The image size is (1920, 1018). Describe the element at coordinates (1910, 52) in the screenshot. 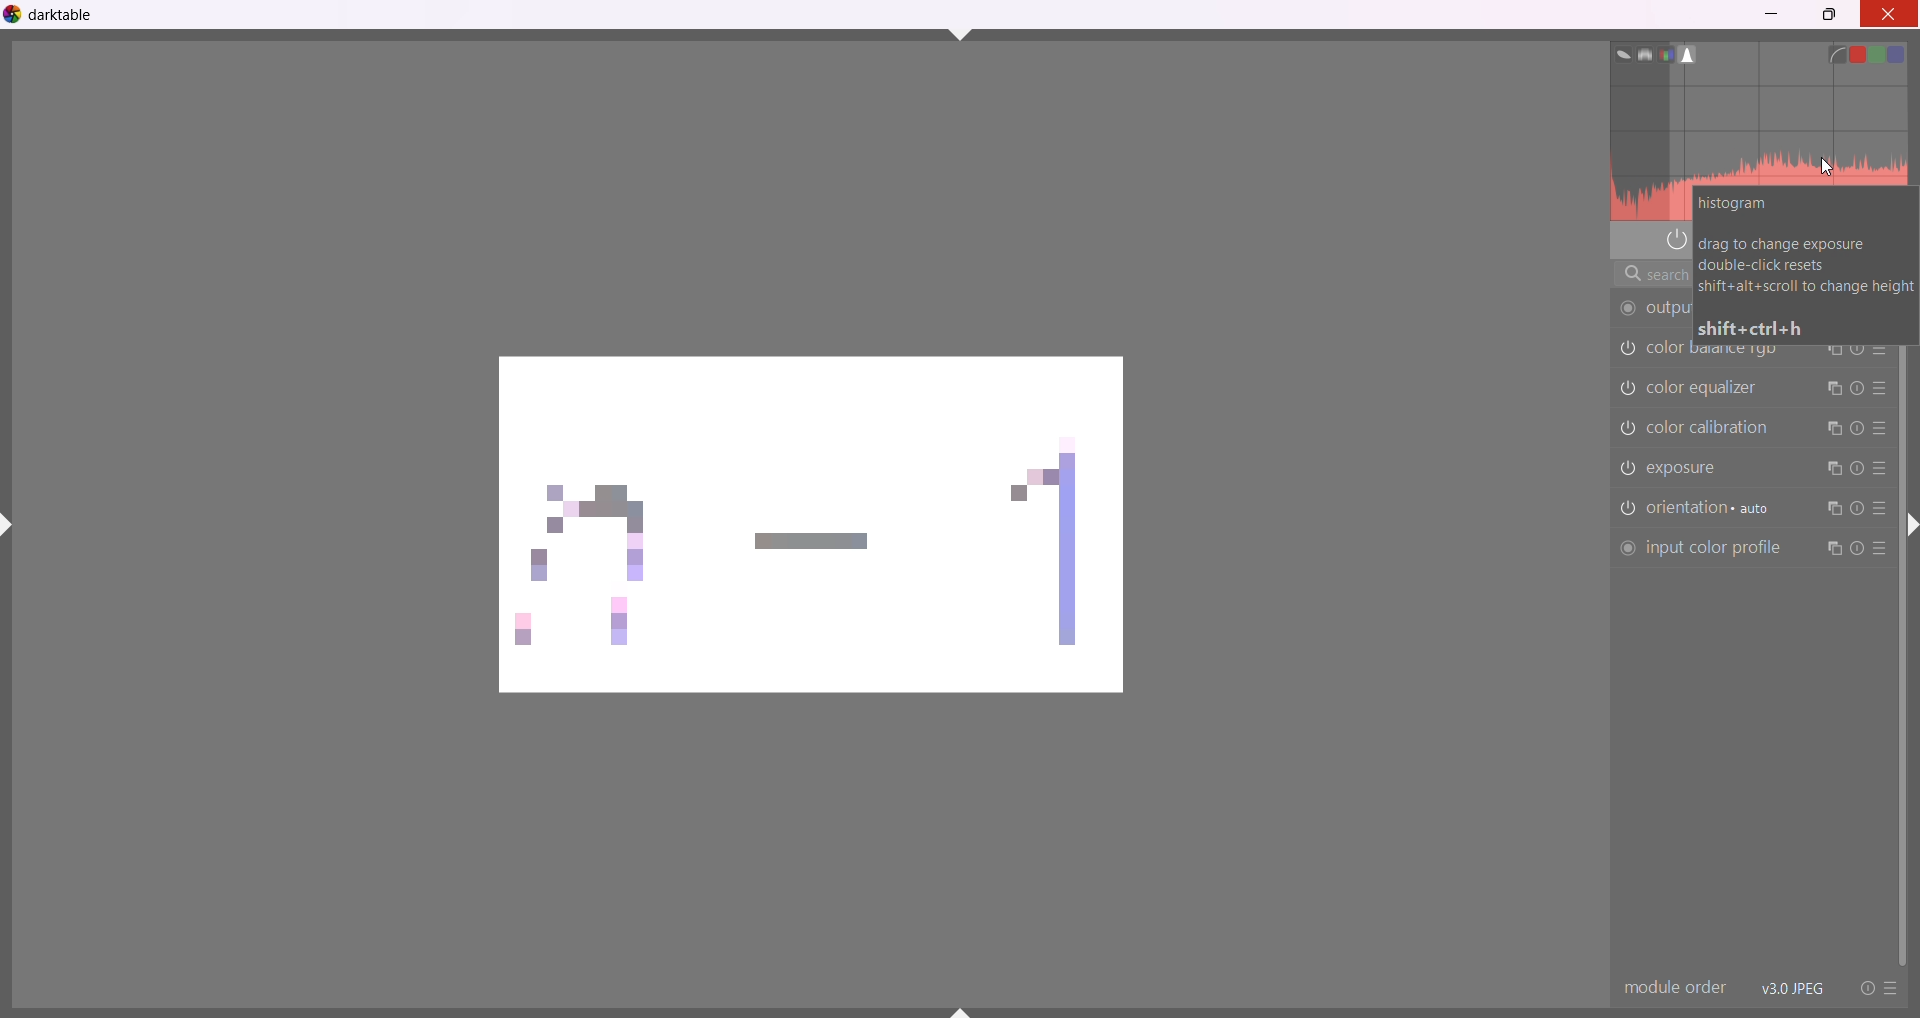

I see `blue` at that location.